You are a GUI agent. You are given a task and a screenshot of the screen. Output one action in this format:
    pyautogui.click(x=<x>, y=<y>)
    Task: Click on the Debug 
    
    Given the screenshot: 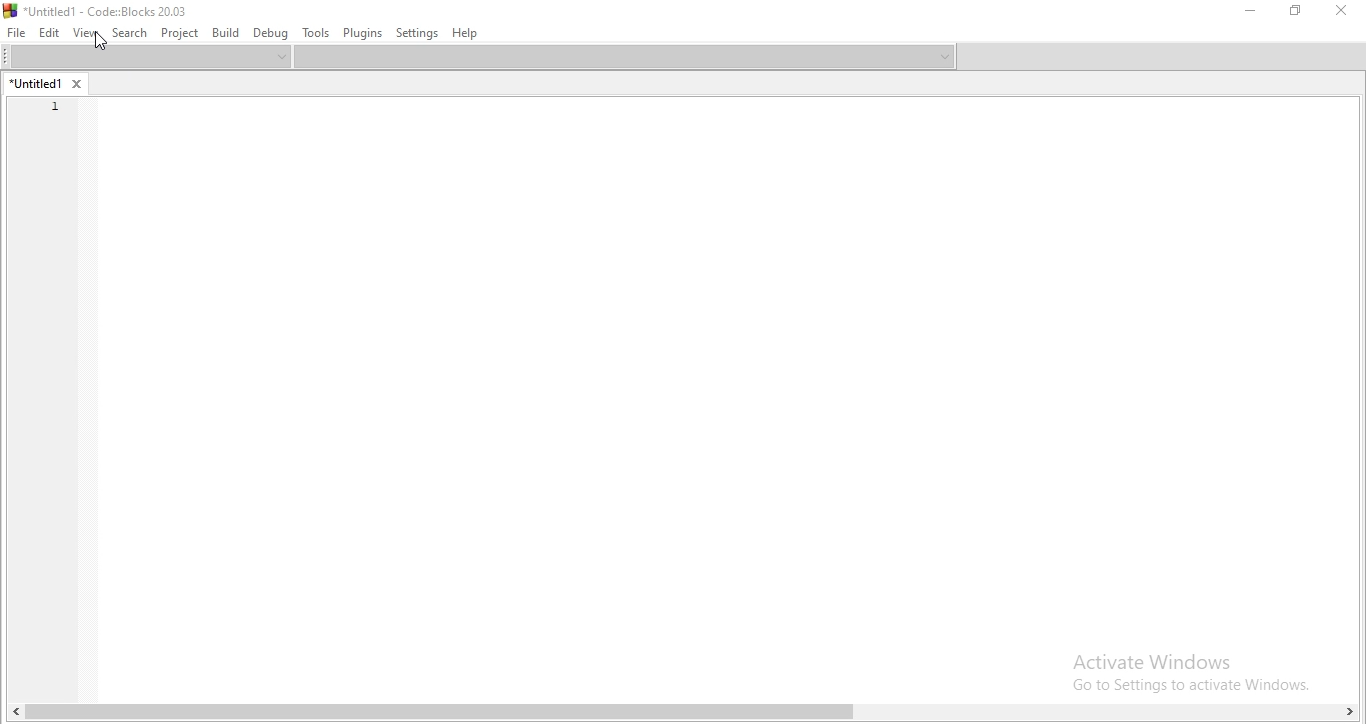 What is the action you would take?
    pyautogui.click(x=267, y=33)
    